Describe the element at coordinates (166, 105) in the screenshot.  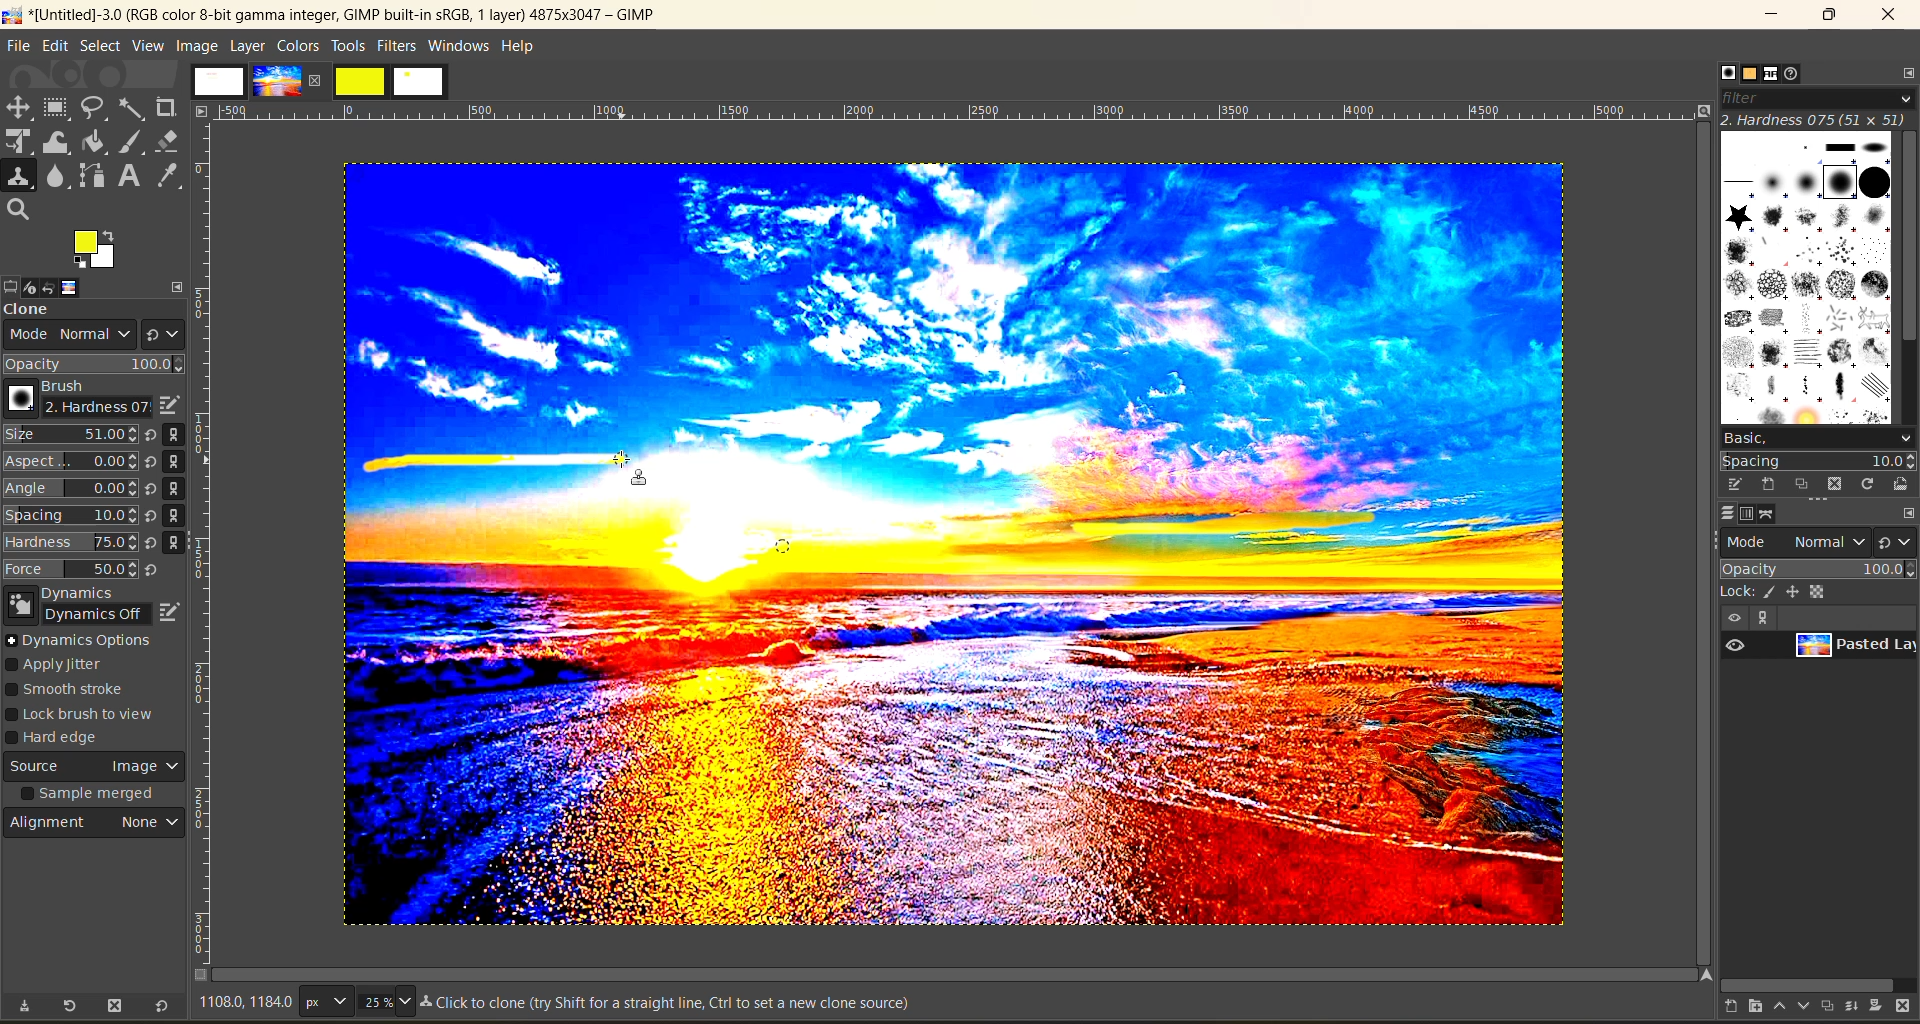
I see `crope tool` at that location.